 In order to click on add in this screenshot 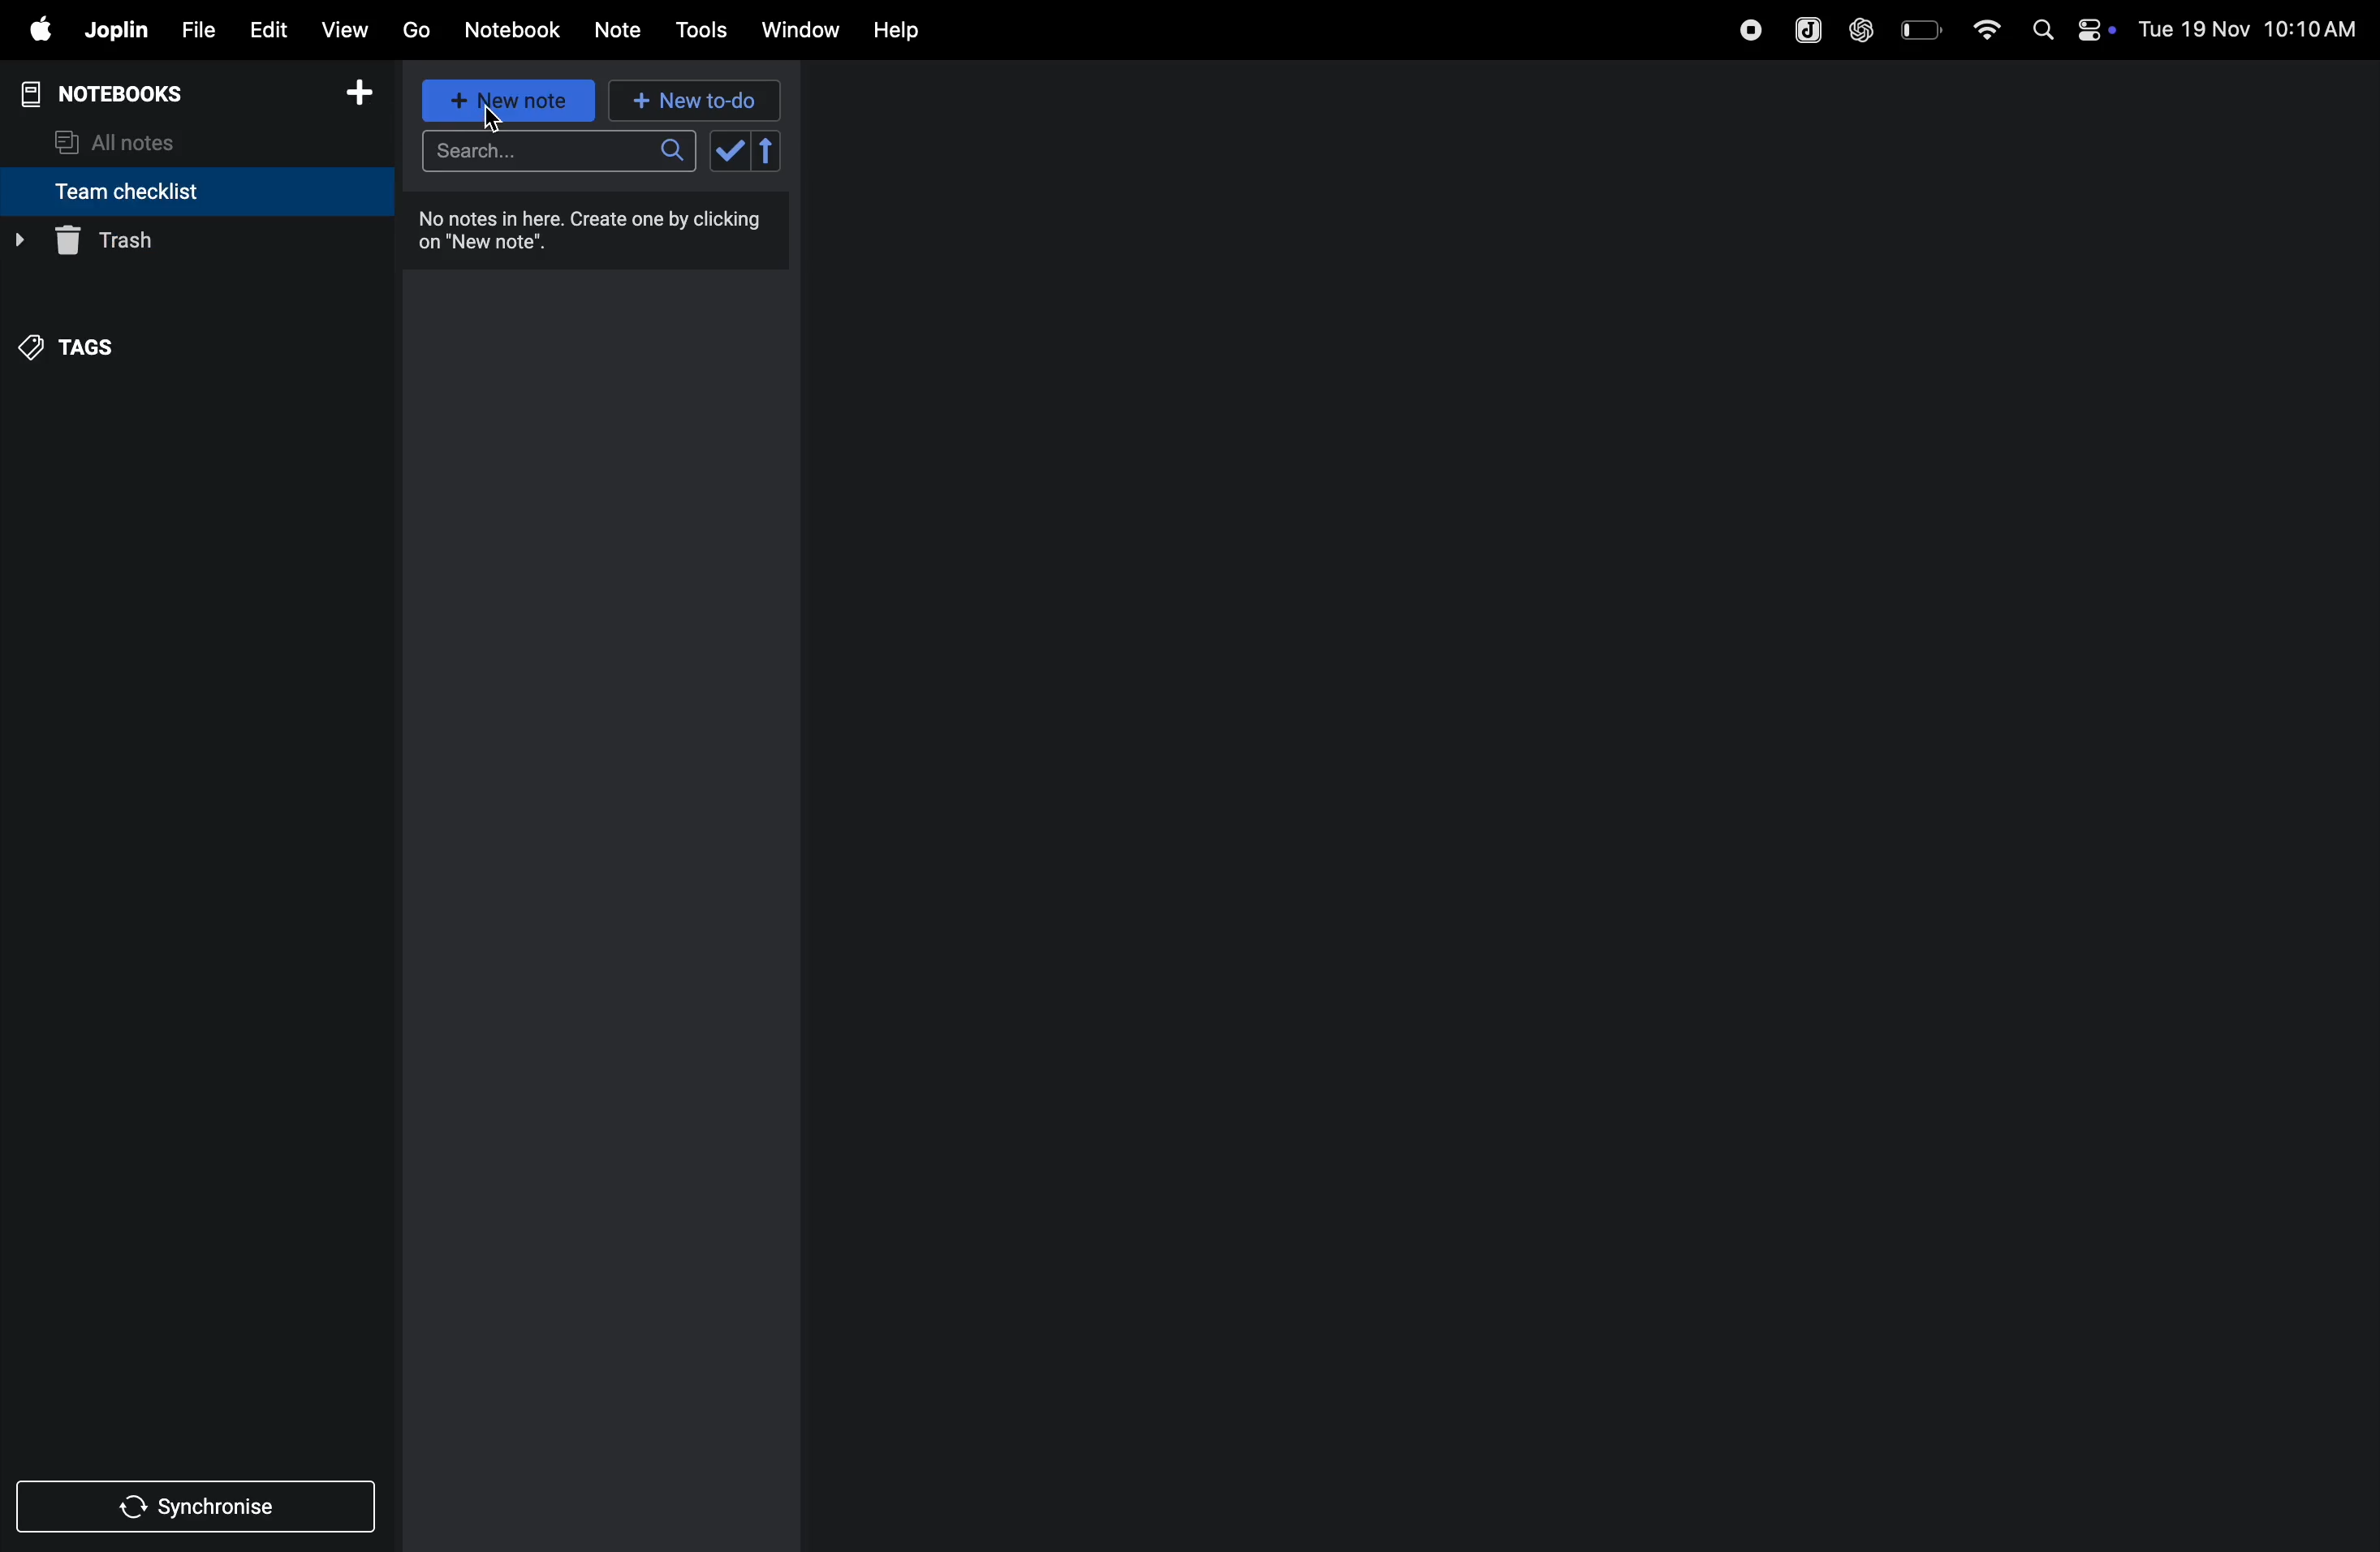, I will do `click(368, 93)`.